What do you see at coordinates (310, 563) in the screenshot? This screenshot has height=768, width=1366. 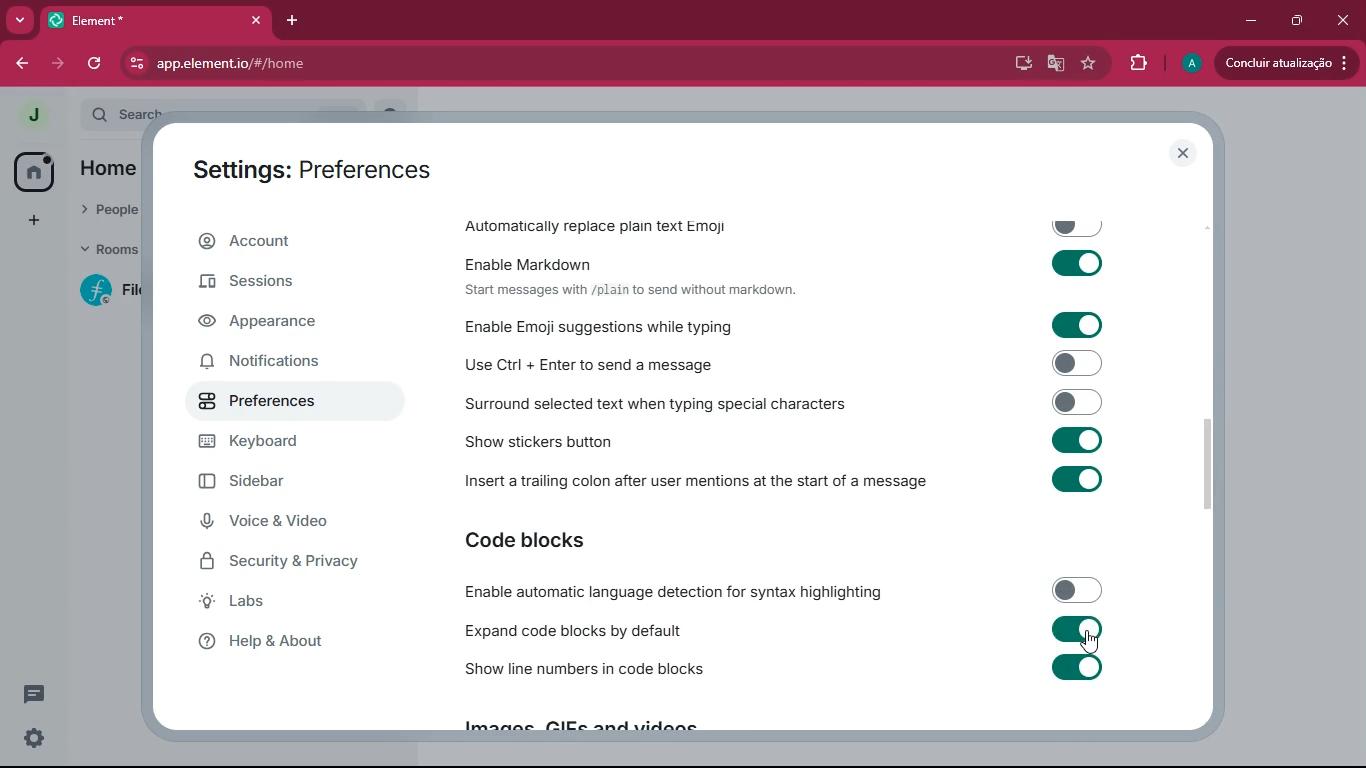 I see `security & Privacy` at bounding box center [310, 563].